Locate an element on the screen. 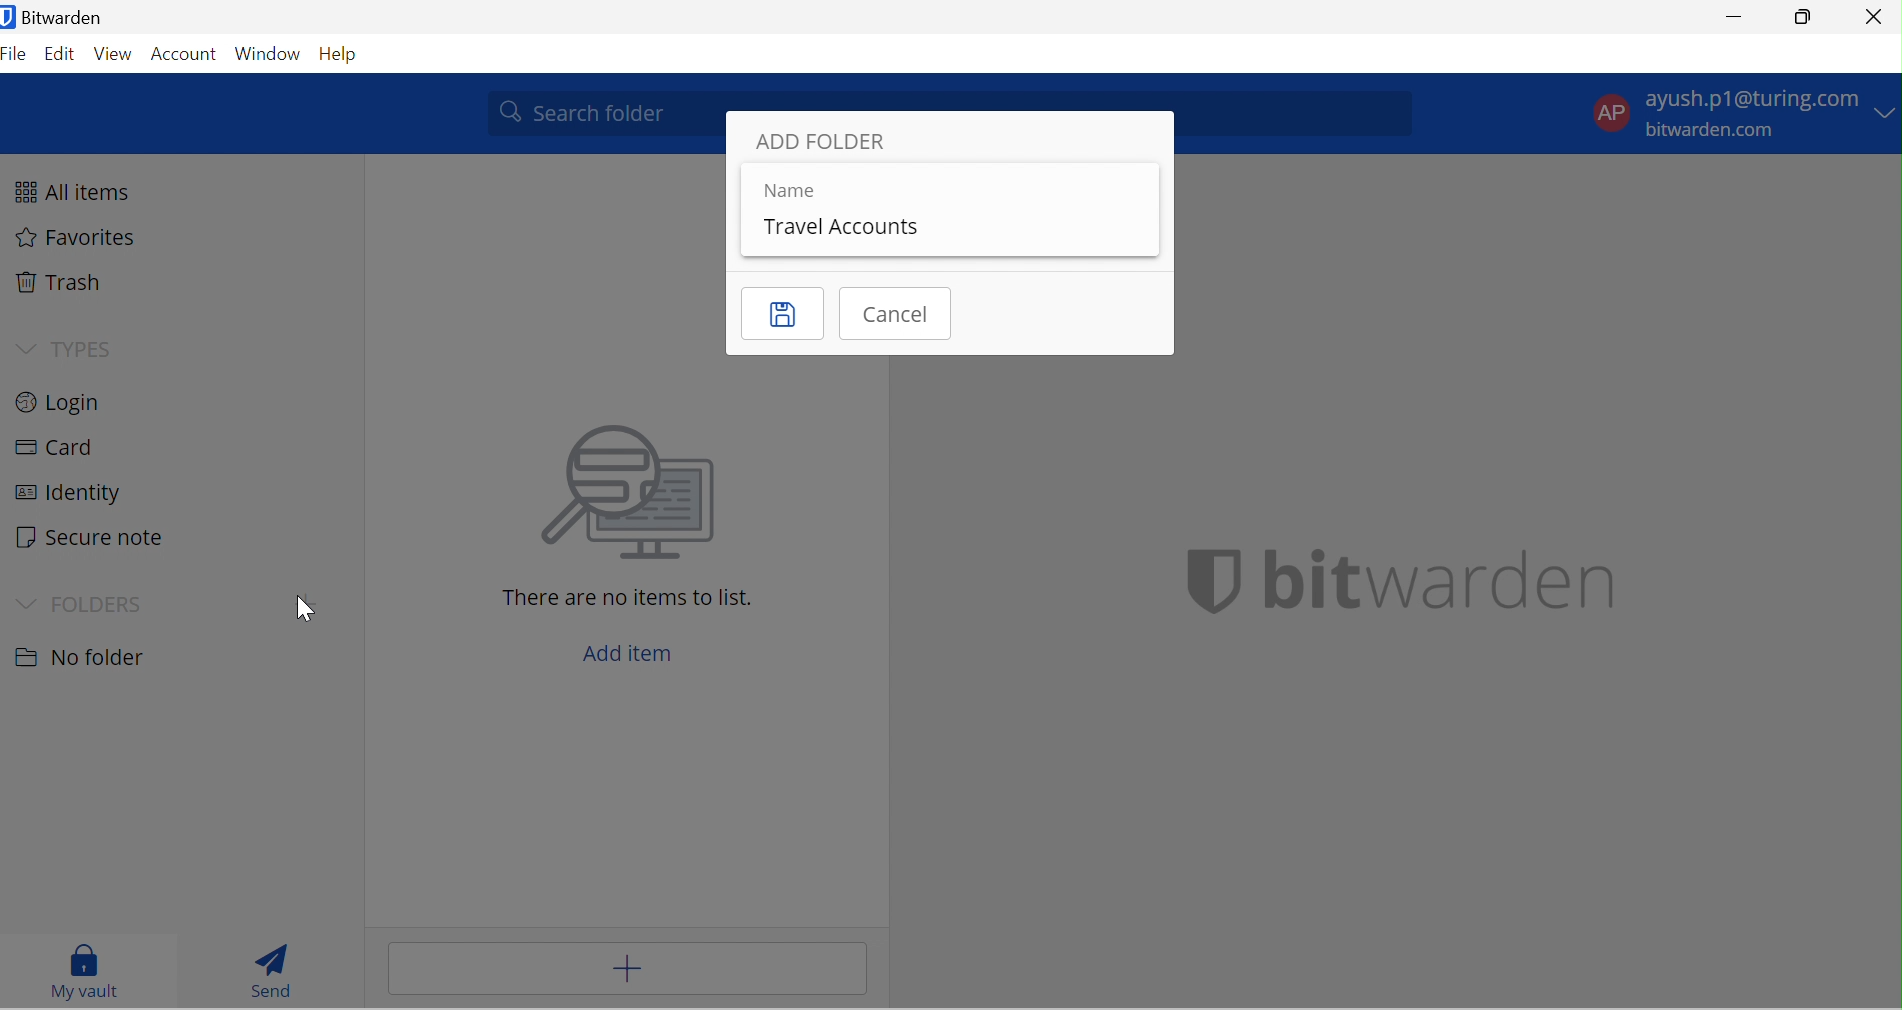 This screenshot has height=1010, width=1902. Add item is located at coordinates (626, 970).